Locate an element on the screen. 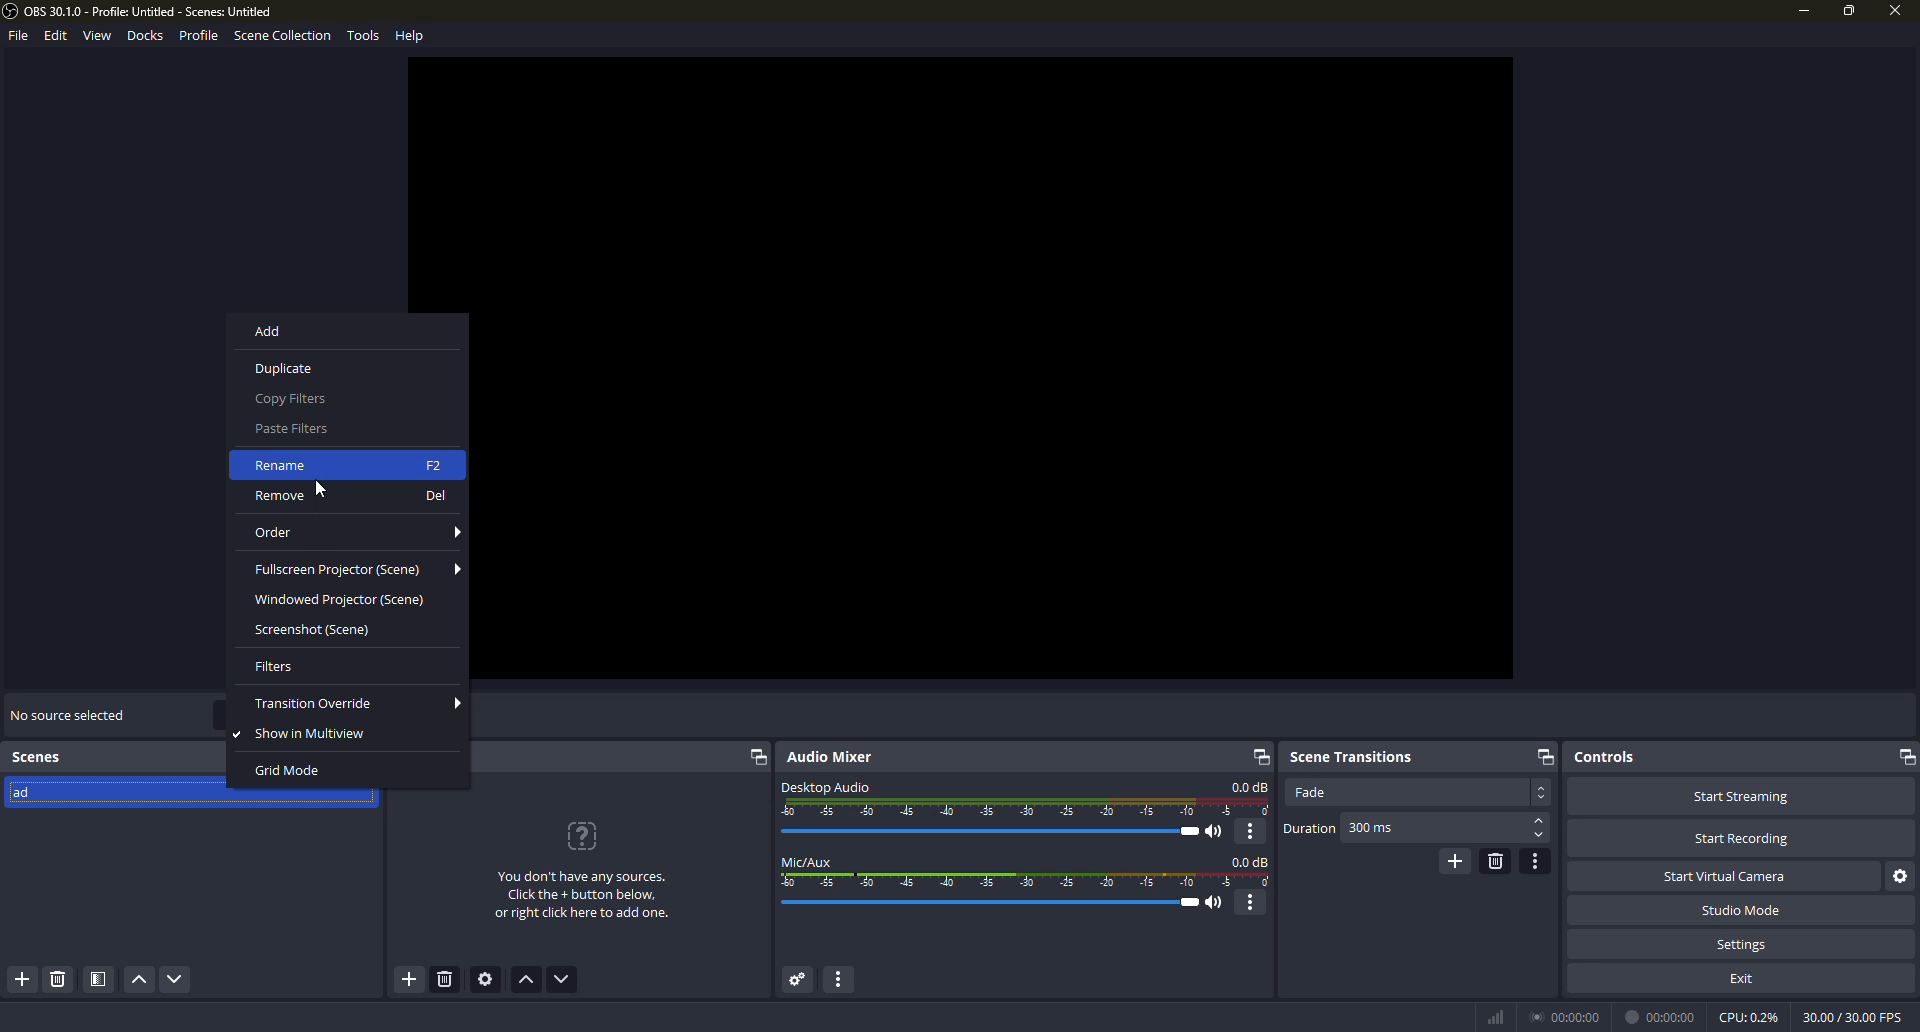  help is located at coordinates (412, 34).